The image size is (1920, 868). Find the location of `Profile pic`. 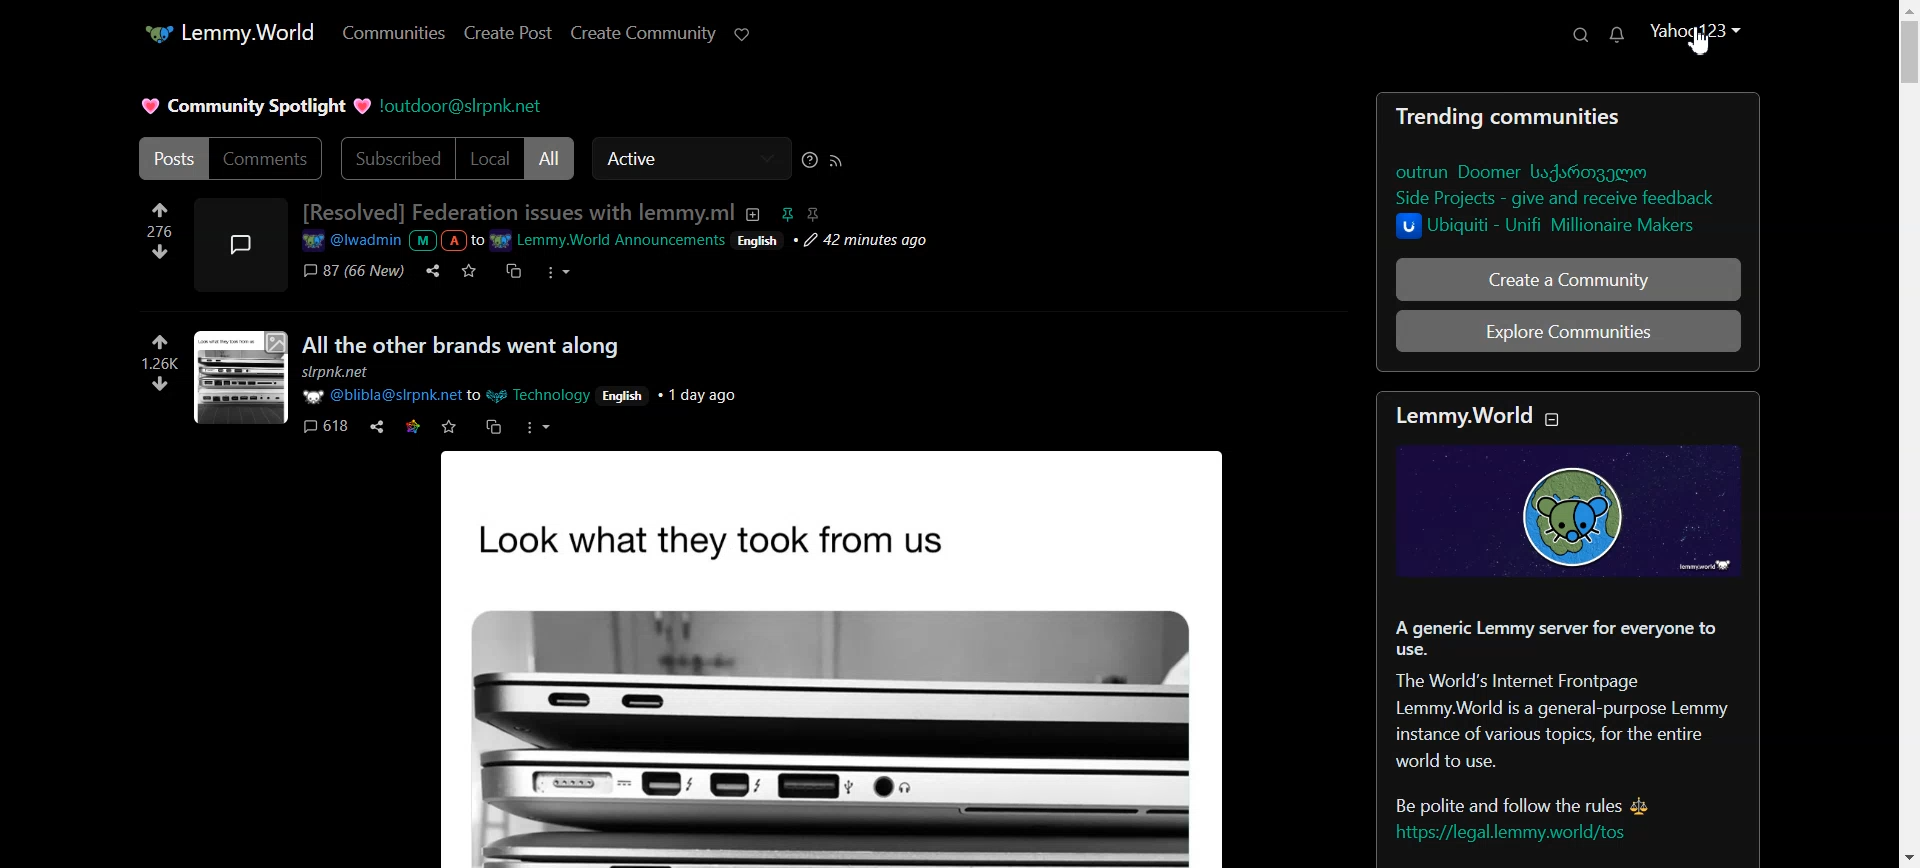

Profile pic is located at coordinates (241, 245).